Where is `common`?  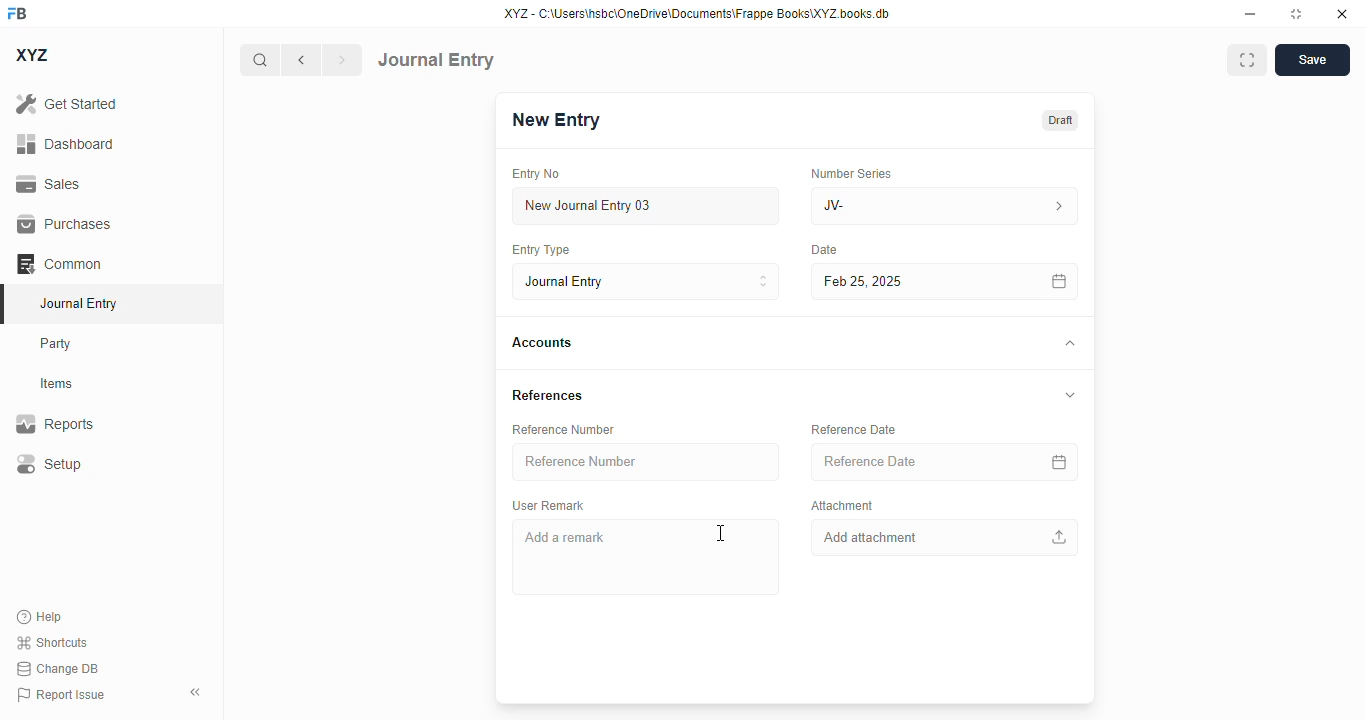 common is located at coordinates (59, 264).